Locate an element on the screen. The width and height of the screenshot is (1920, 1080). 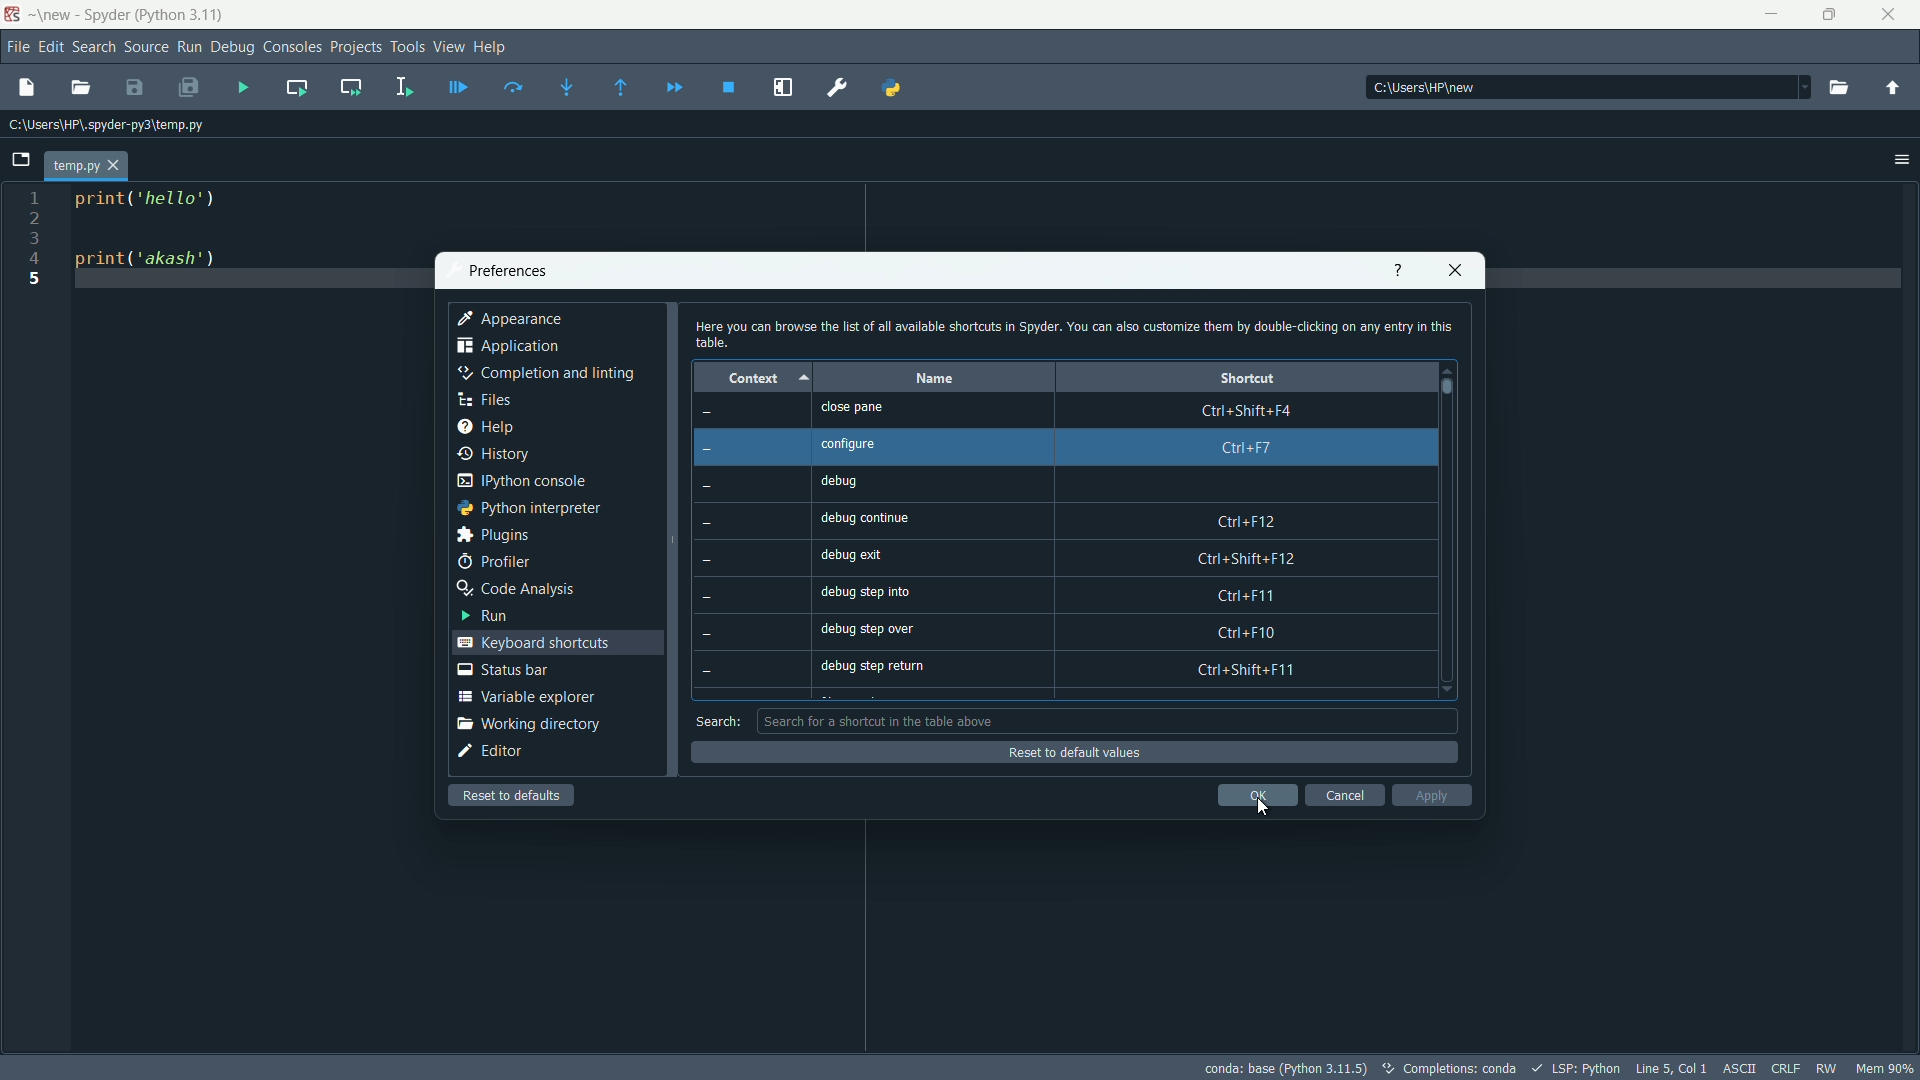
parent directory is located at coordinates (1895, 88).